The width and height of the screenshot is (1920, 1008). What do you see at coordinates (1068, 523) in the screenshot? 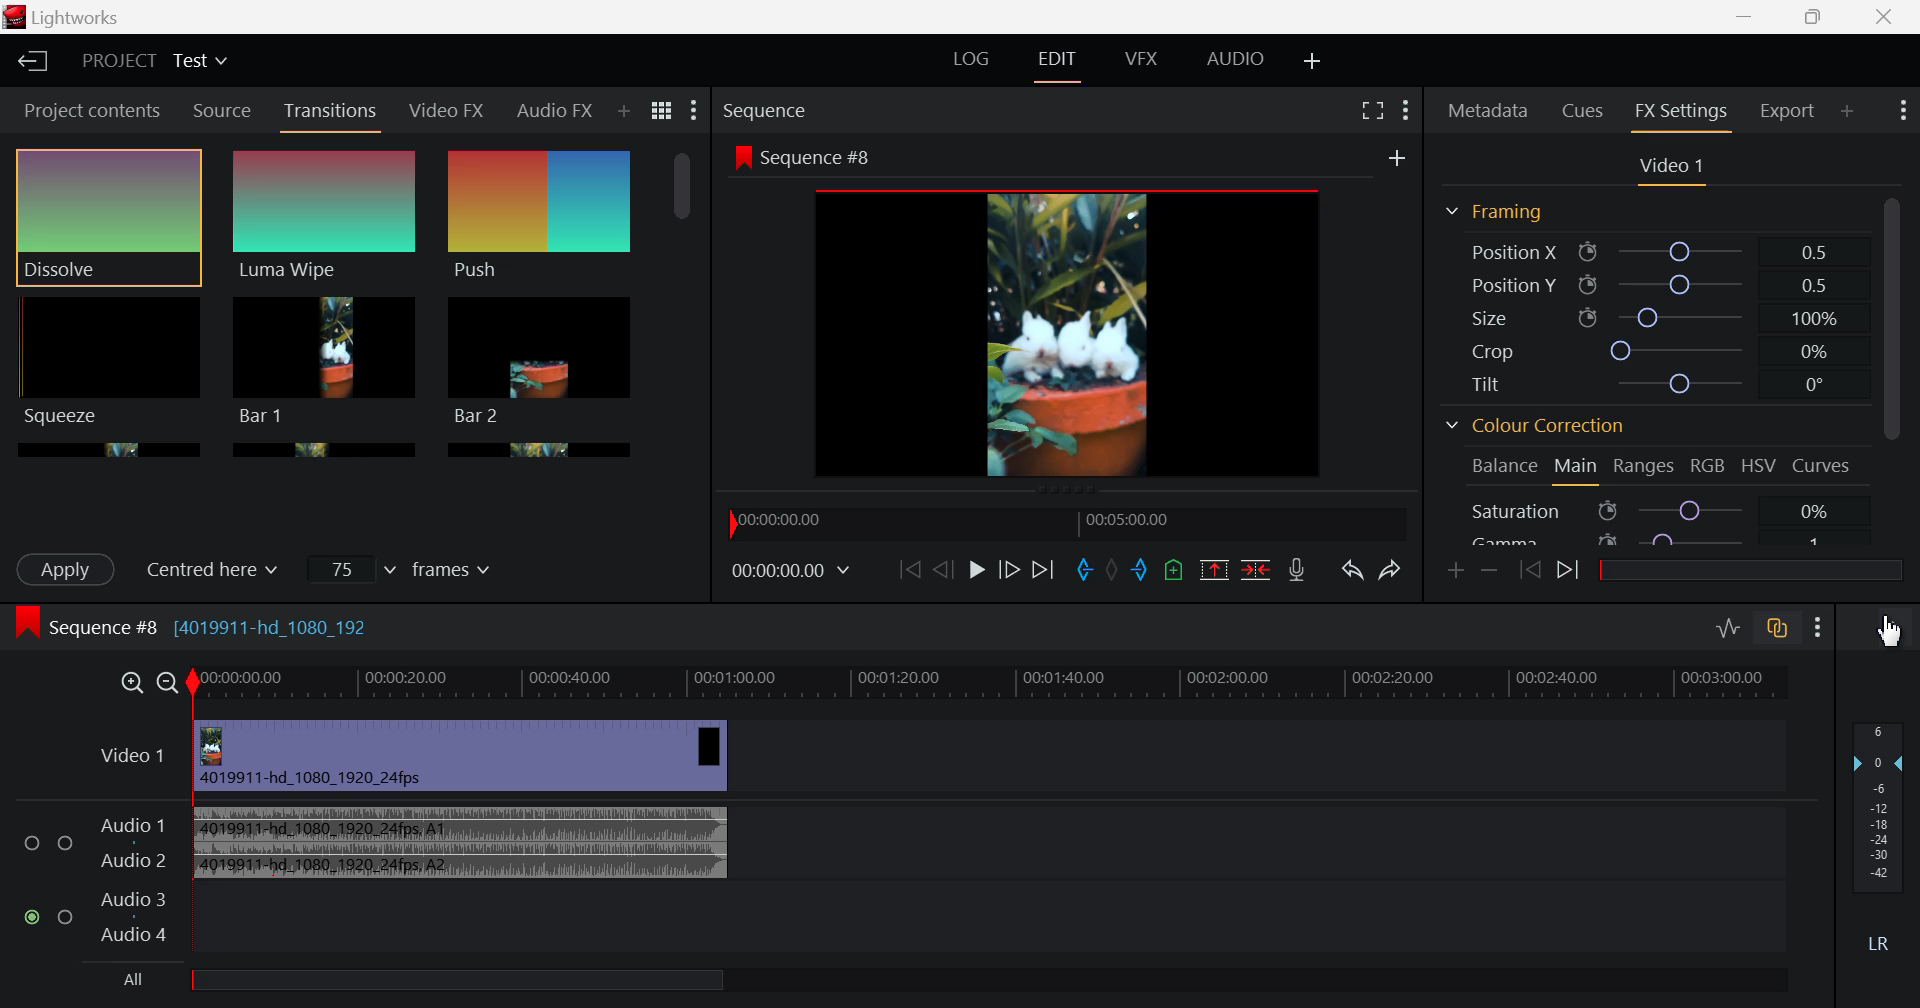
I see `Timeline Navigator` at bounding box center [1068, 523].